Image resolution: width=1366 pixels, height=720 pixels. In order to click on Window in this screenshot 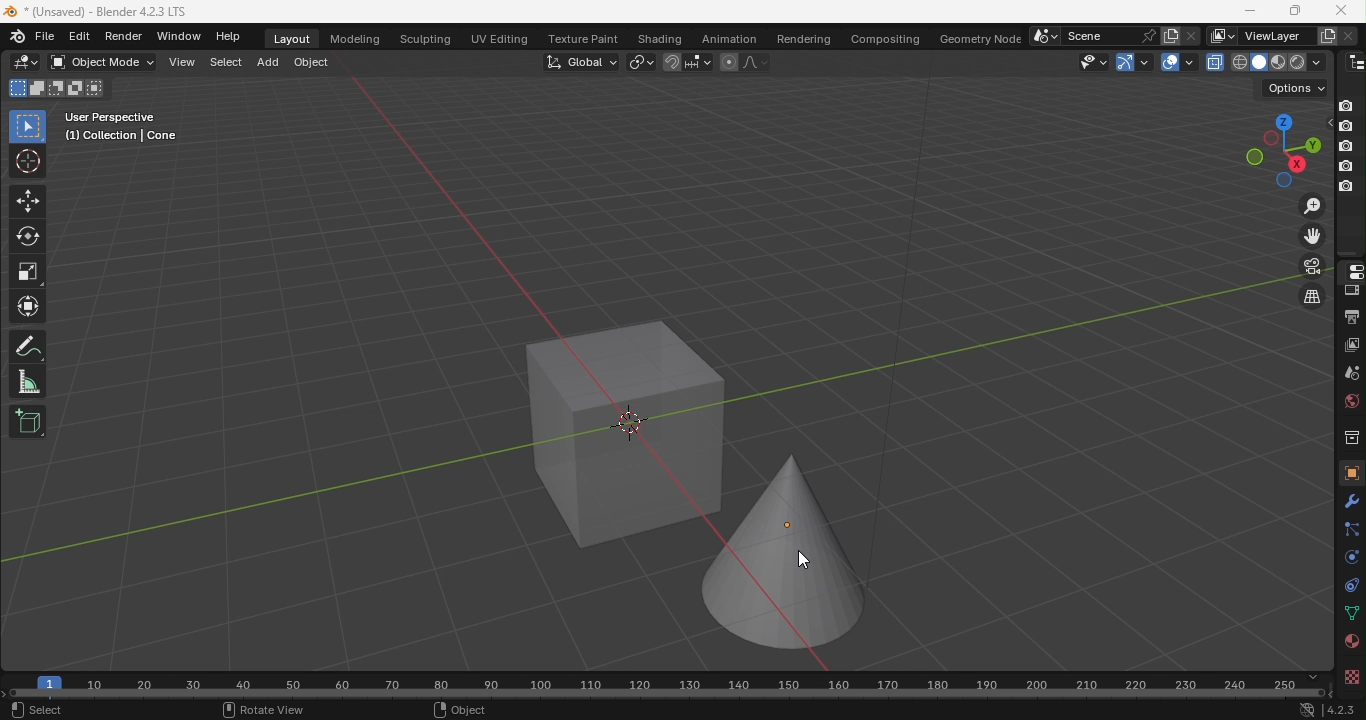, I will do `click(178, 36)`.